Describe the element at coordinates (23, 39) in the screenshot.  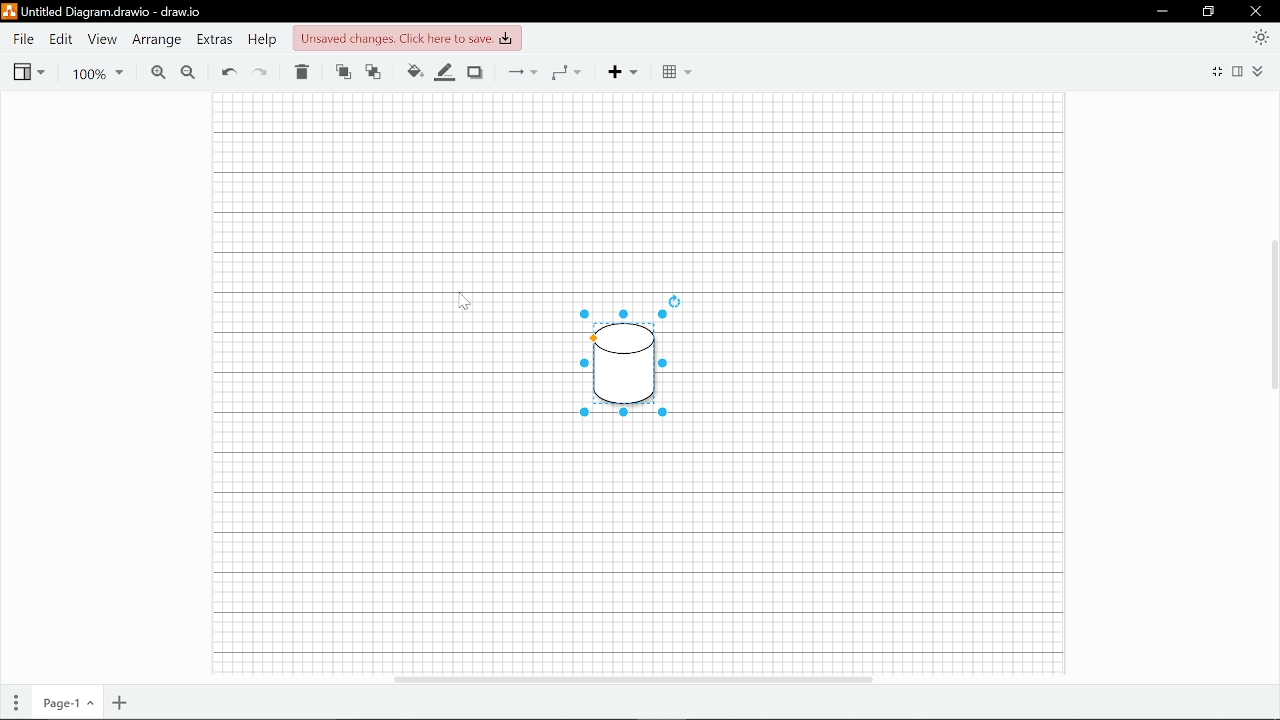
I see `File` at that location.